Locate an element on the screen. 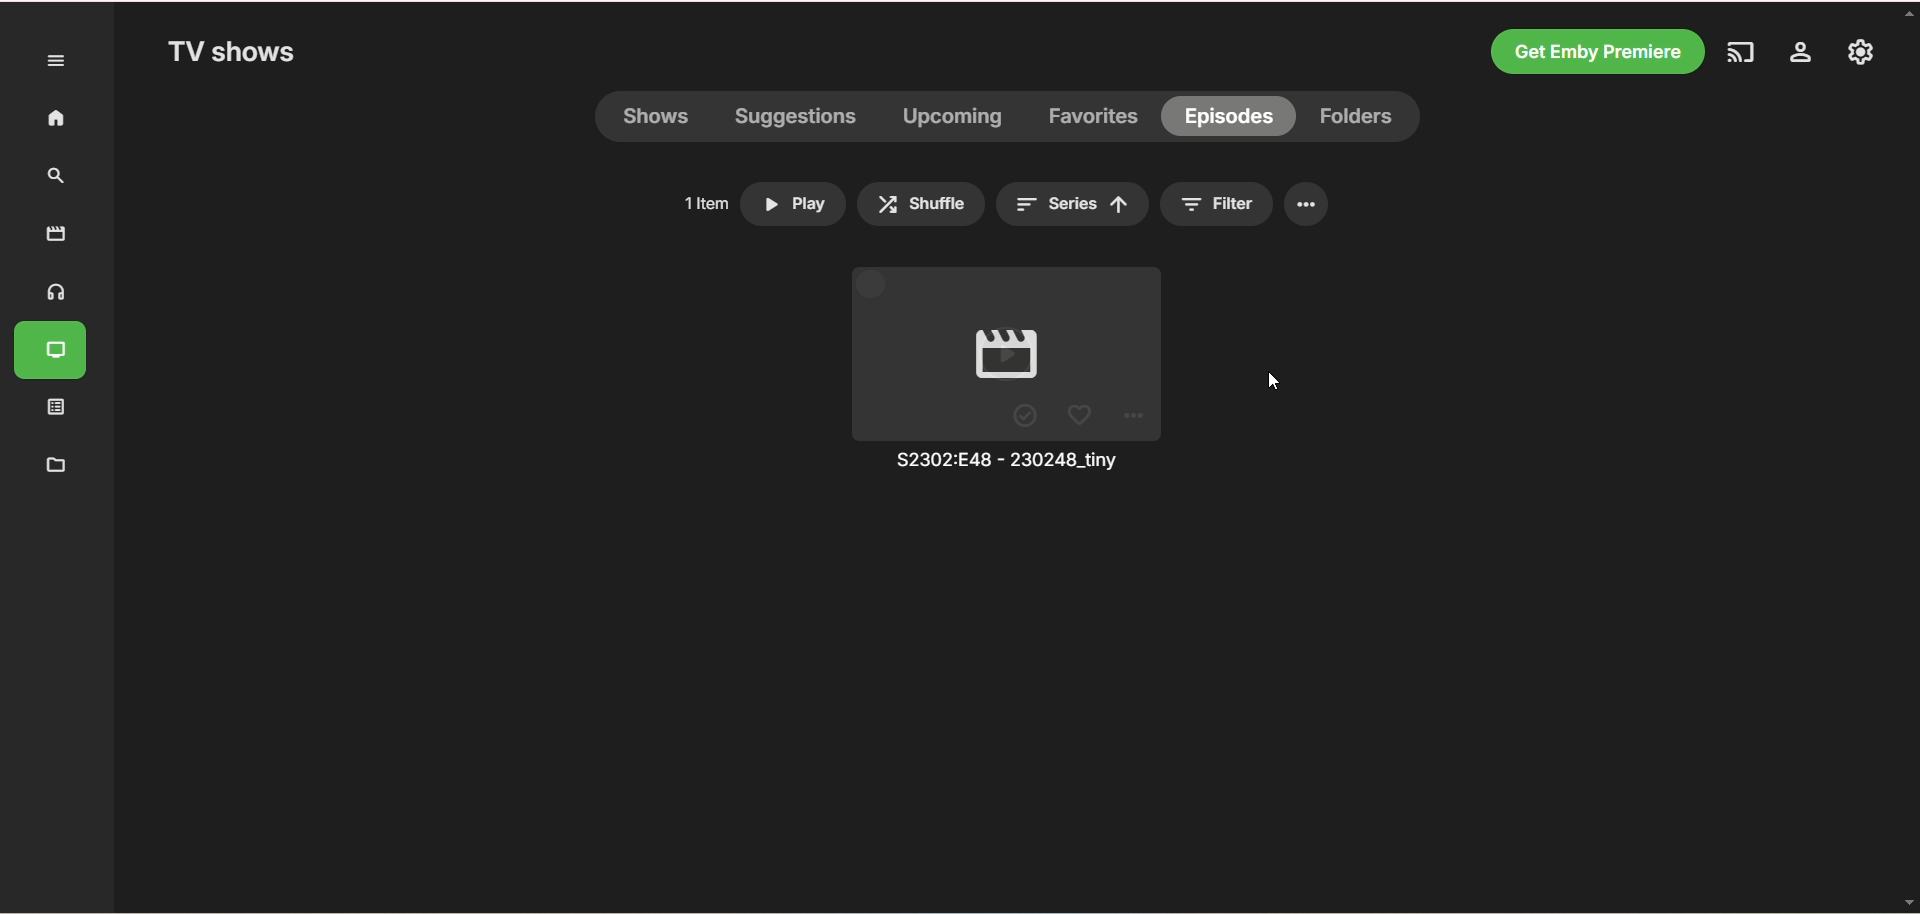 This screenshot has width=1920, height=914. S2302:E48 - 230248_tiny is located at coordinates (1006, 465).